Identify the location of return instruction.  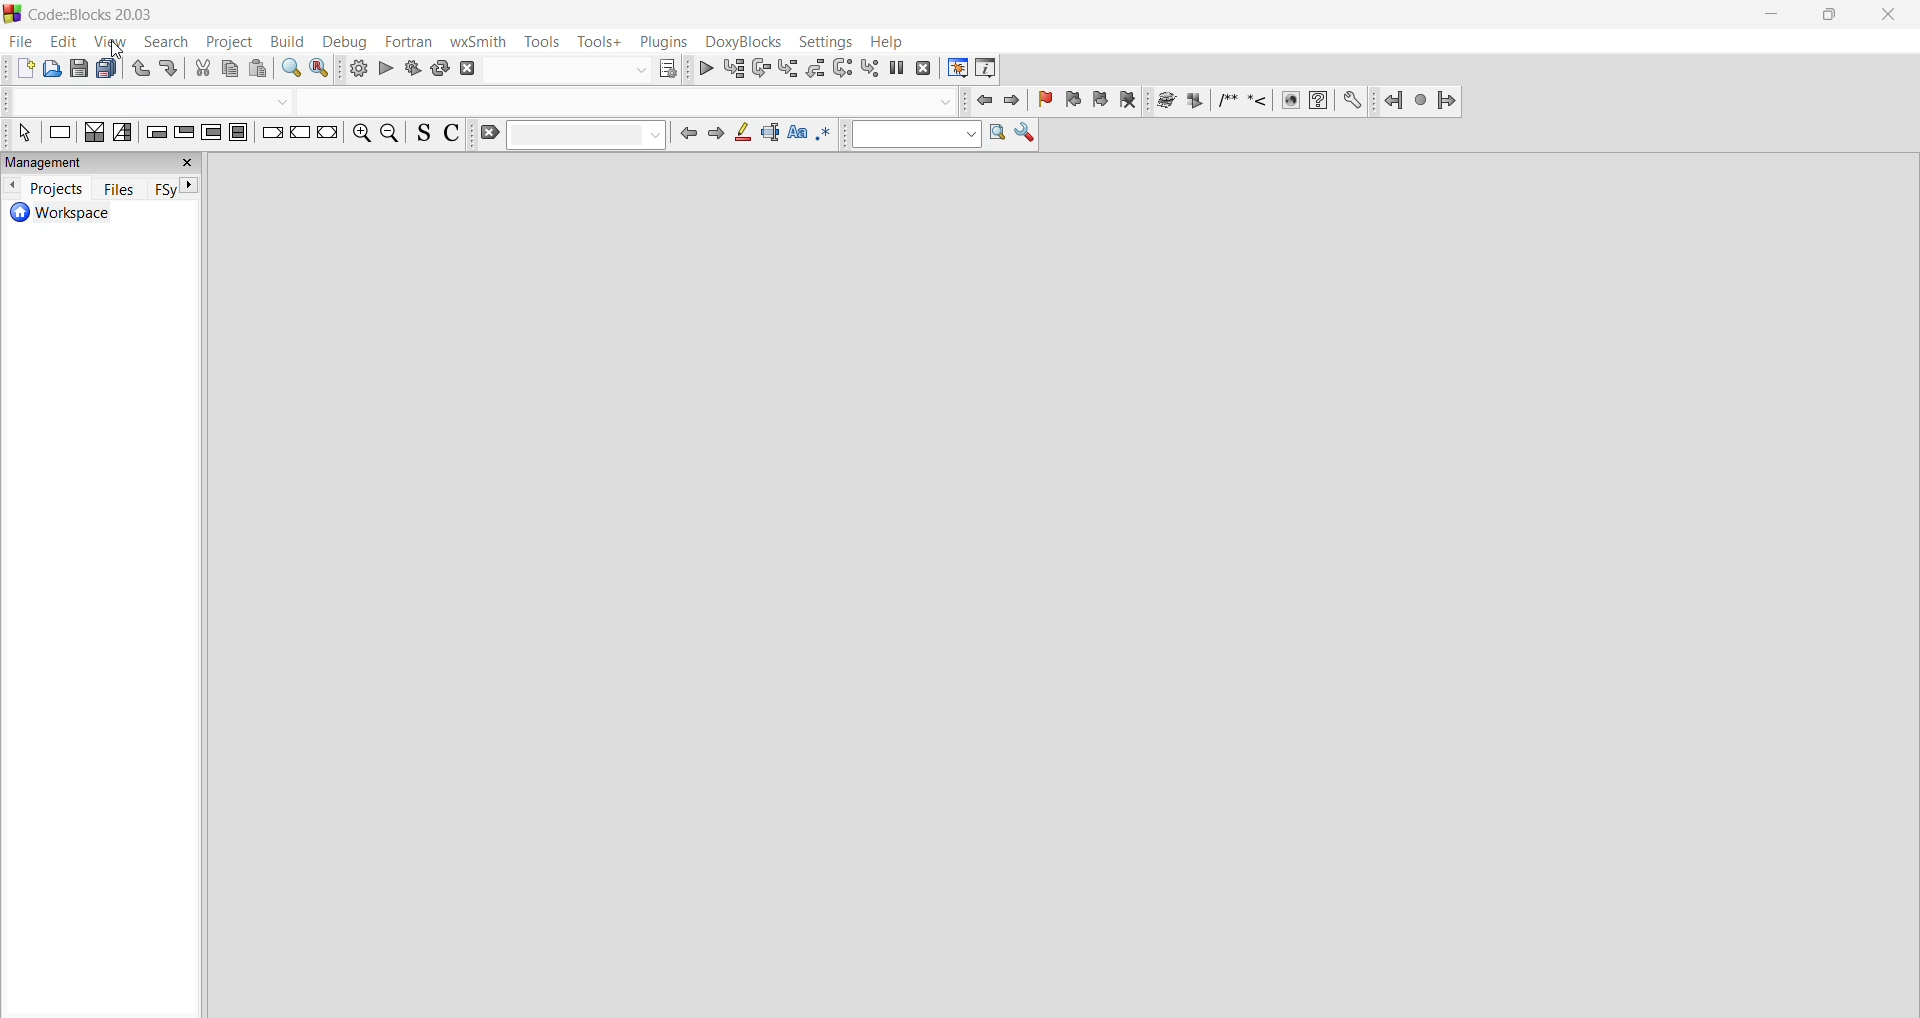
(330, 132).